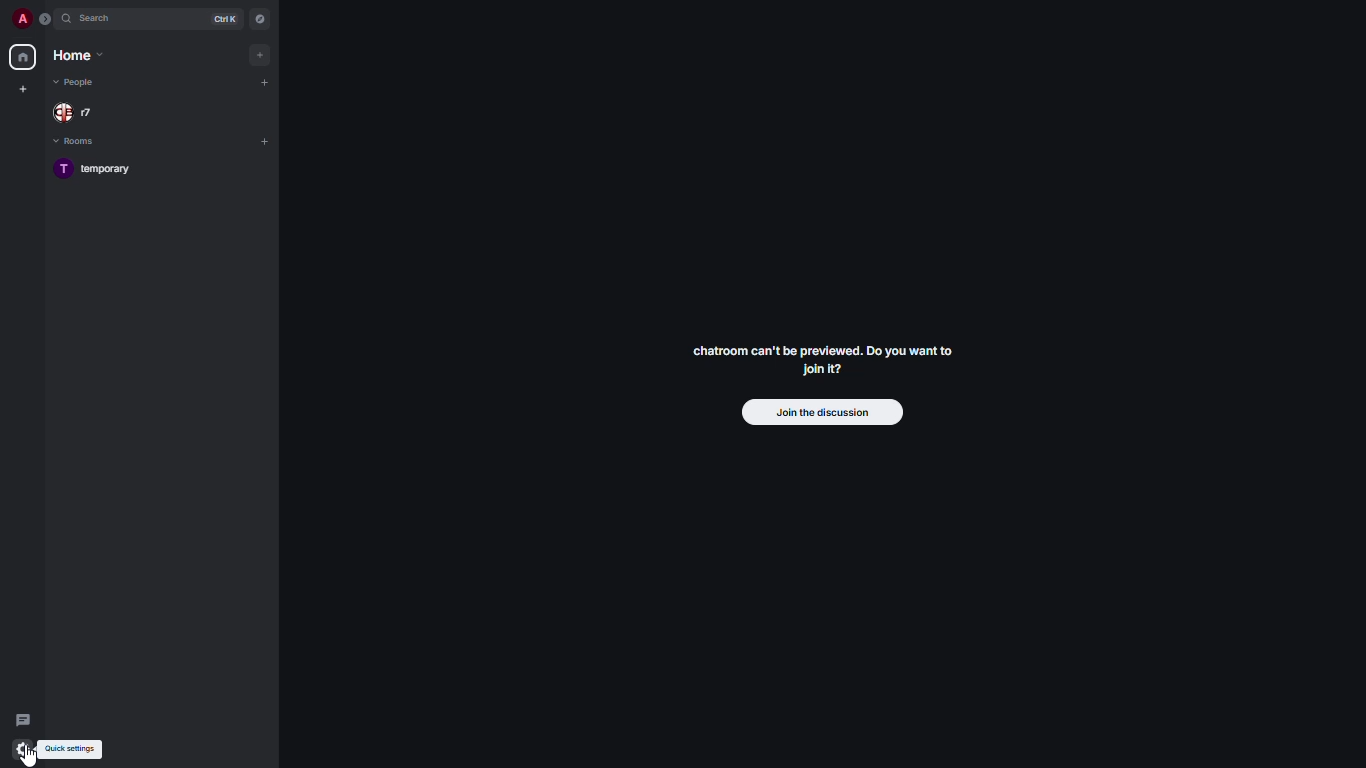 The width and height of the screenshot is (1366, 768). I want to click on quick settings, so click(20, 750).